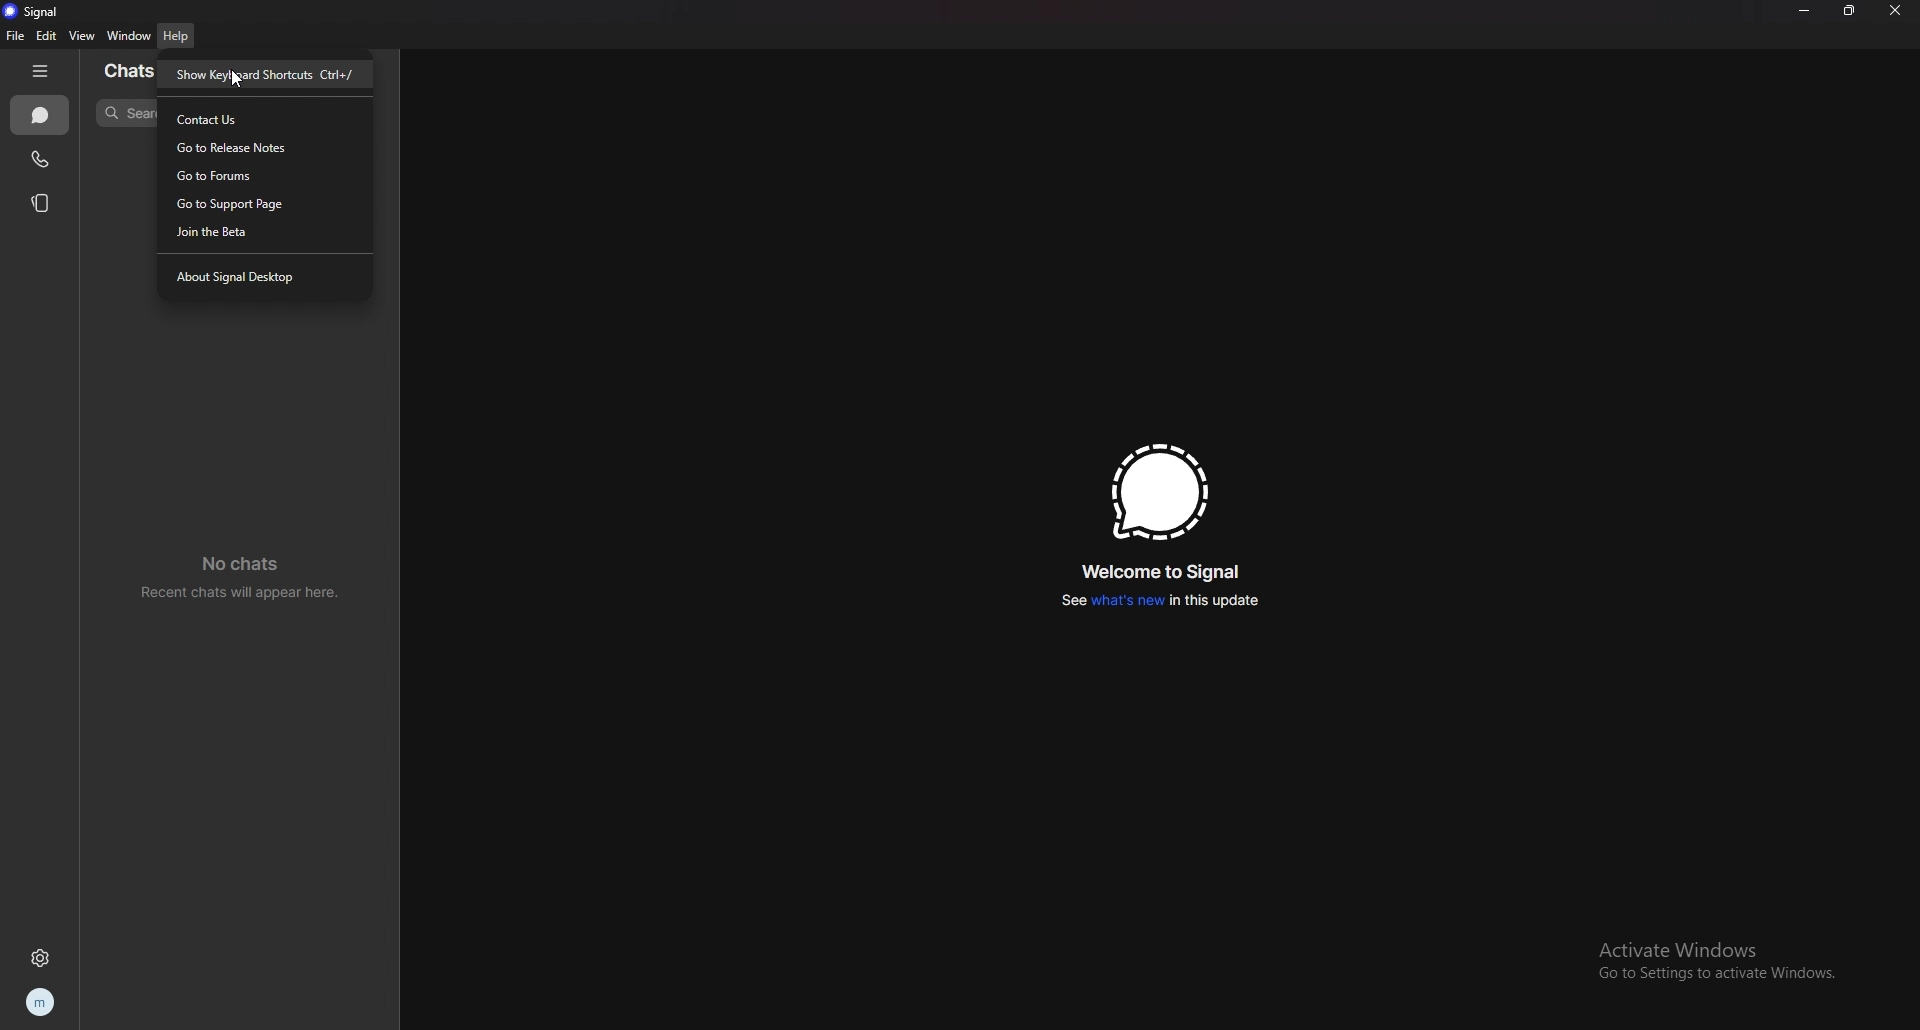  I want to click on contact us, so click(254, 119).